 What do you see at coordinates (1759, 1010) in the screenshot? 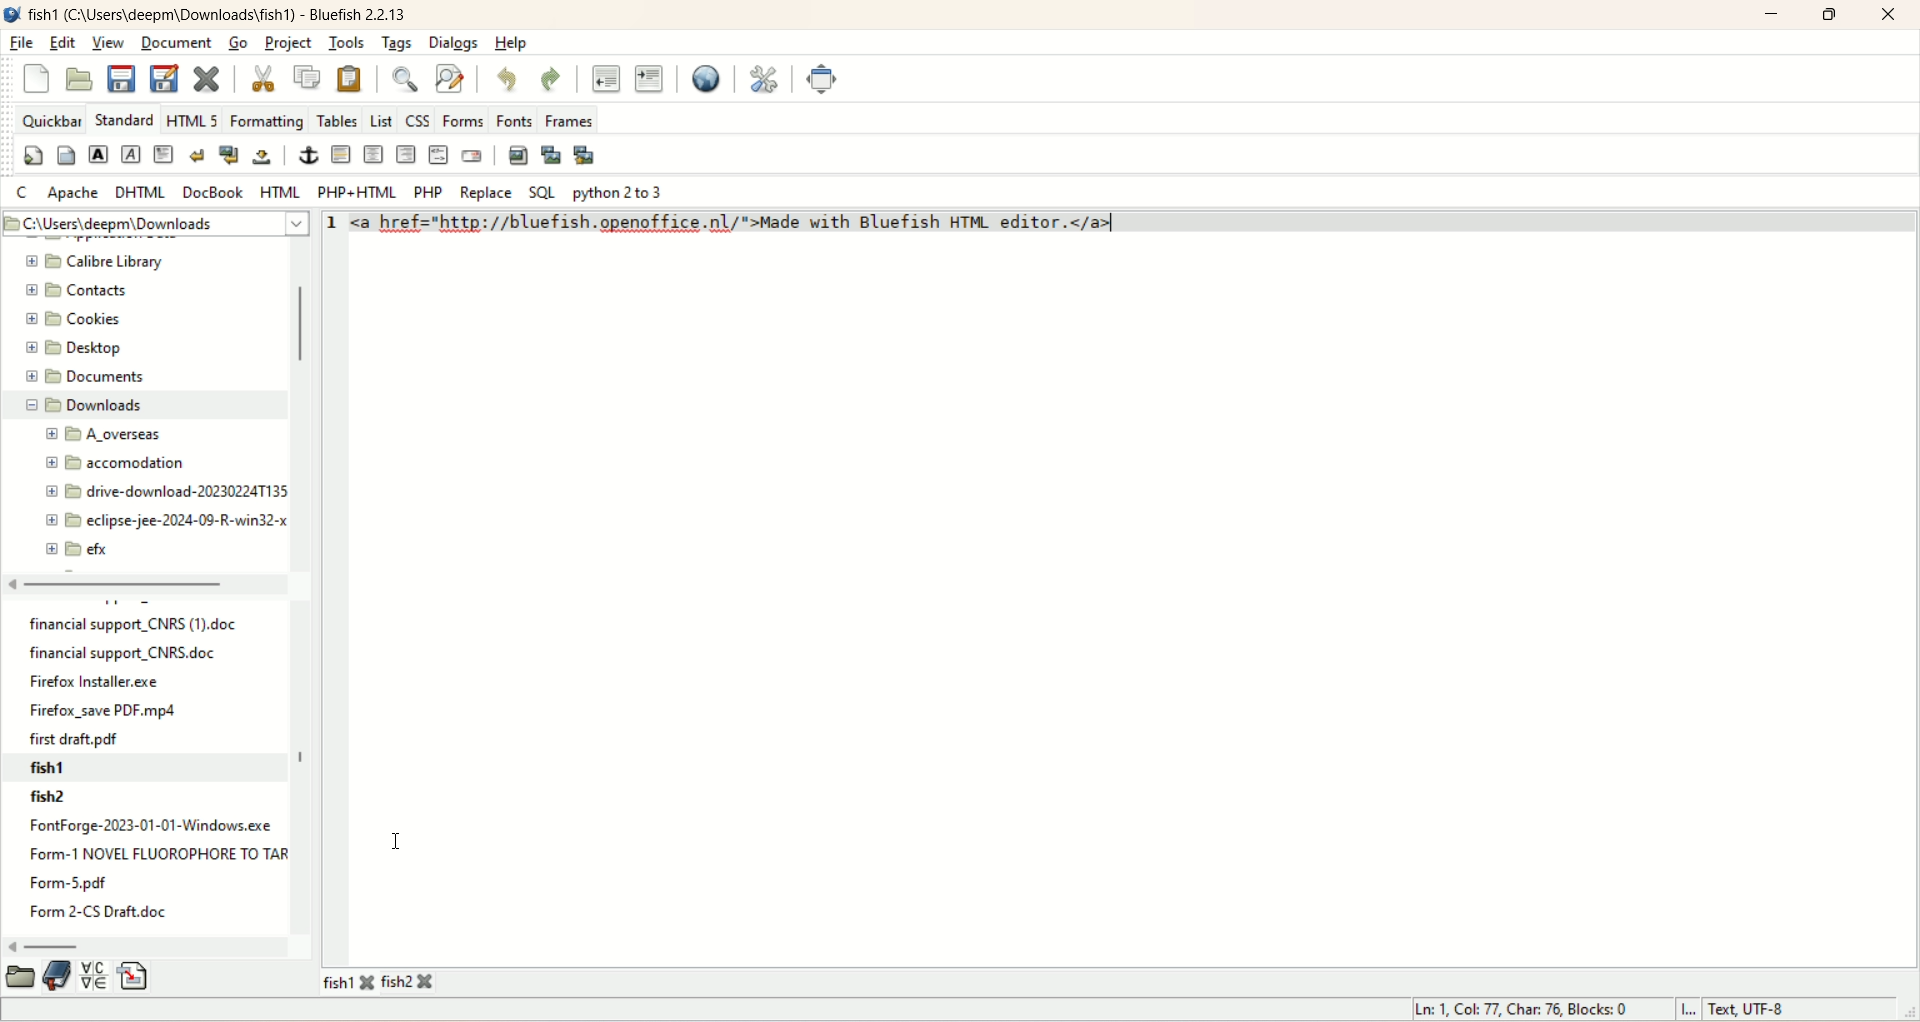
I see `text UTF-8` at bounding box center [1759, 1010].